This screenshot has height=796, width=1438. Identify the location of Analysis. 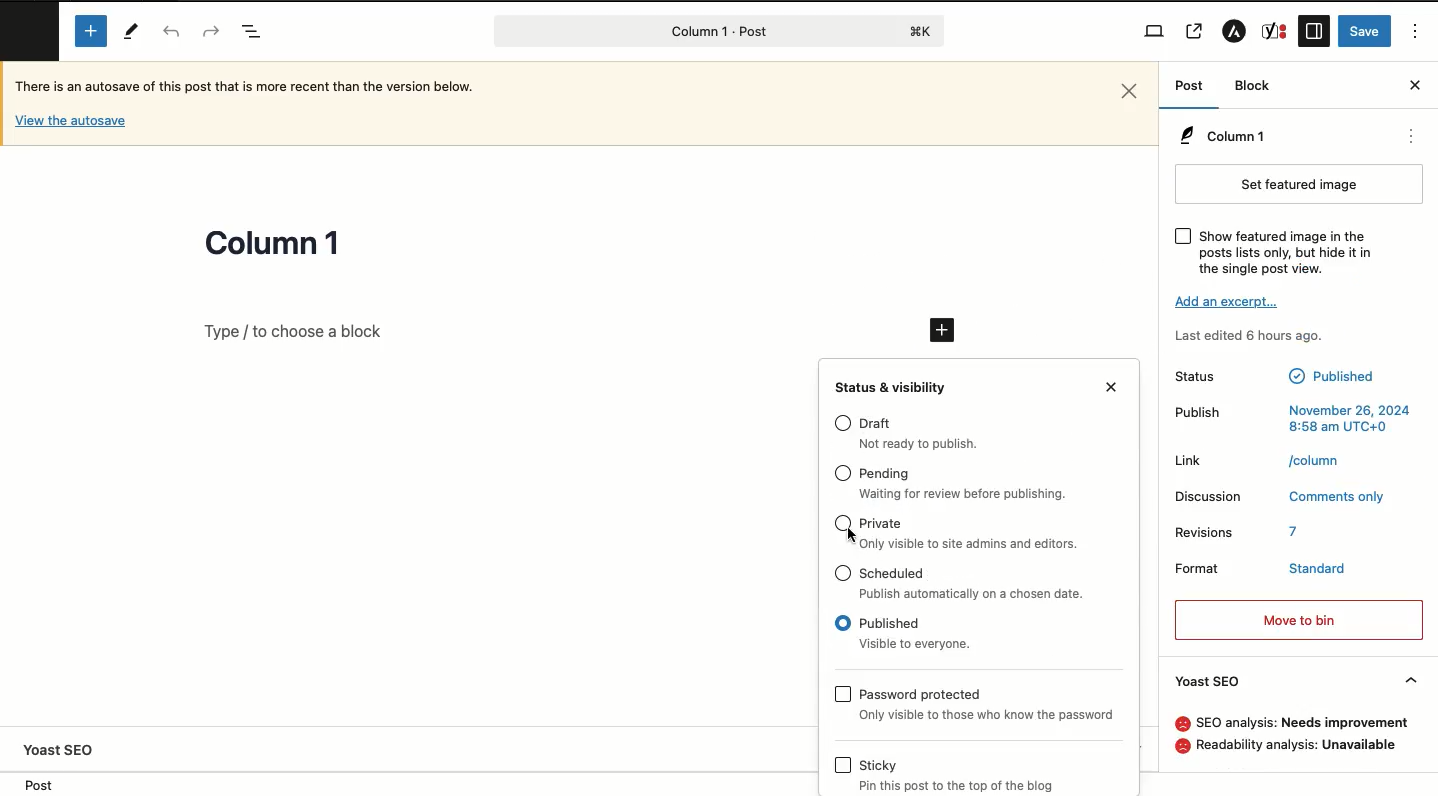
(1299, 745).